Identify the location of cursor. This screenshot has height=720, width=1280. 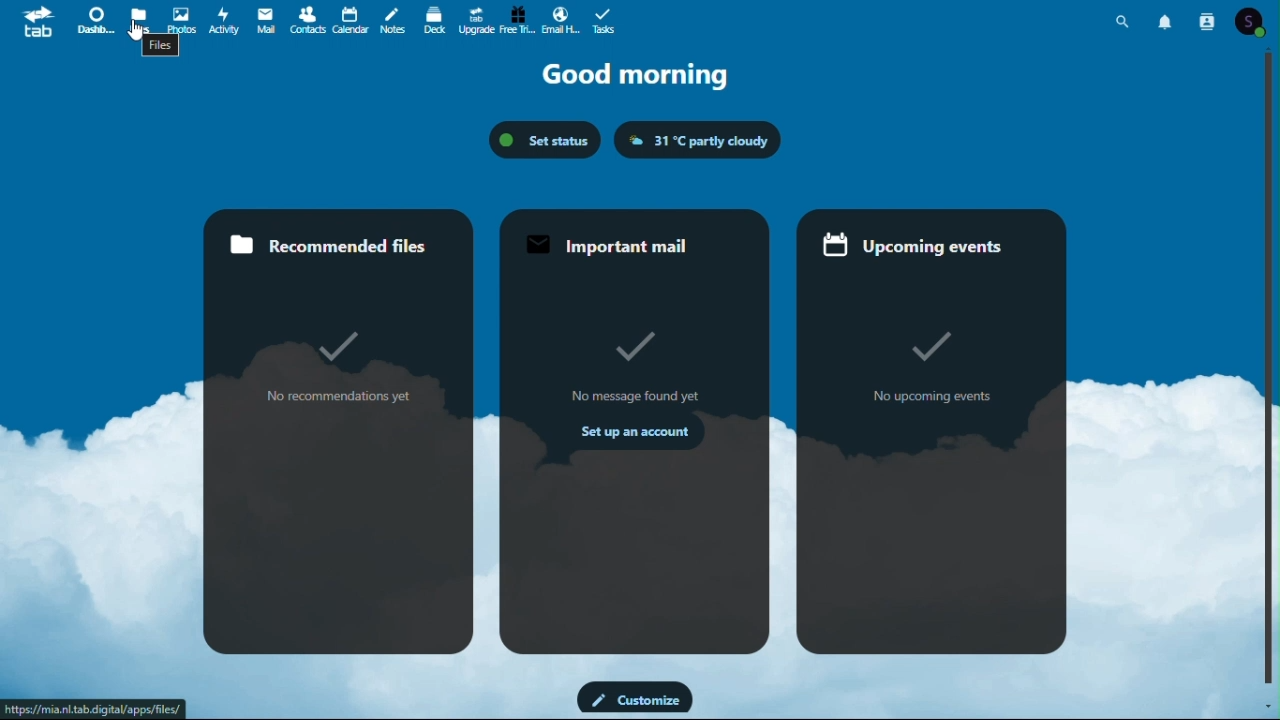
(133, 37).